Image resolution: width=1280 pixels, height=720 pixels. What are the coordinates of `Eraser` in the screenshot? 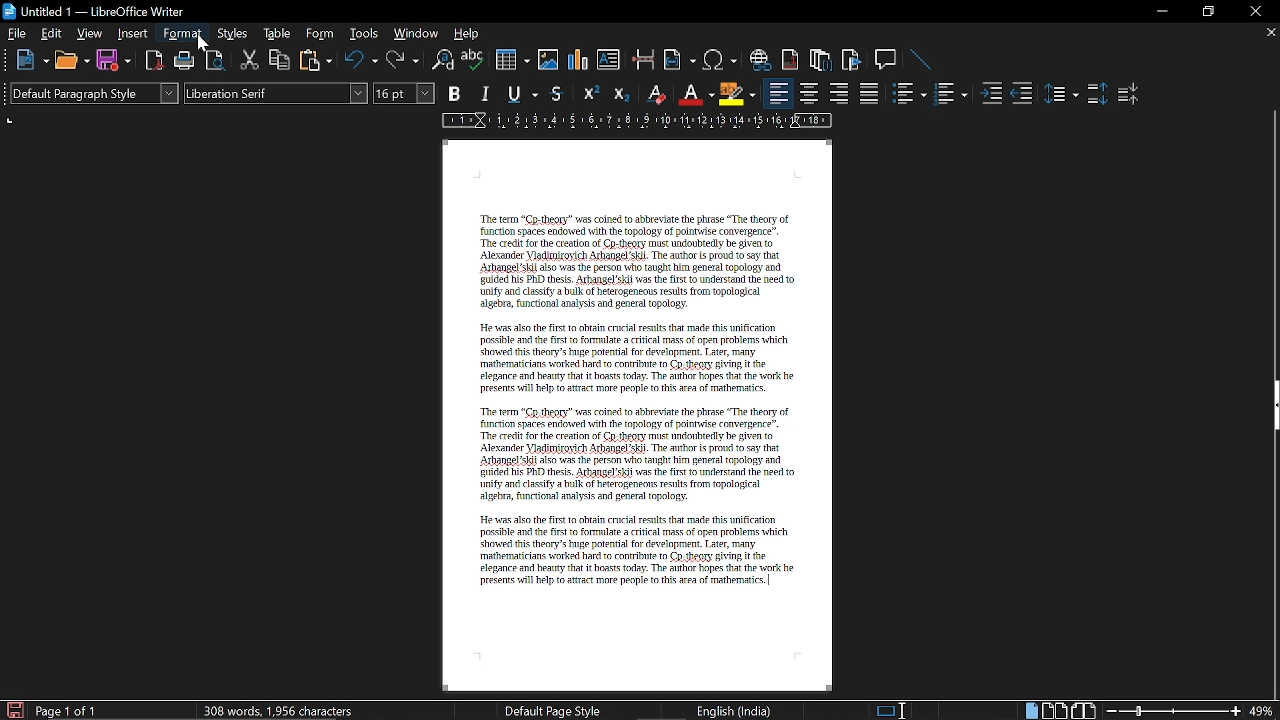 It's located at (654, 94).